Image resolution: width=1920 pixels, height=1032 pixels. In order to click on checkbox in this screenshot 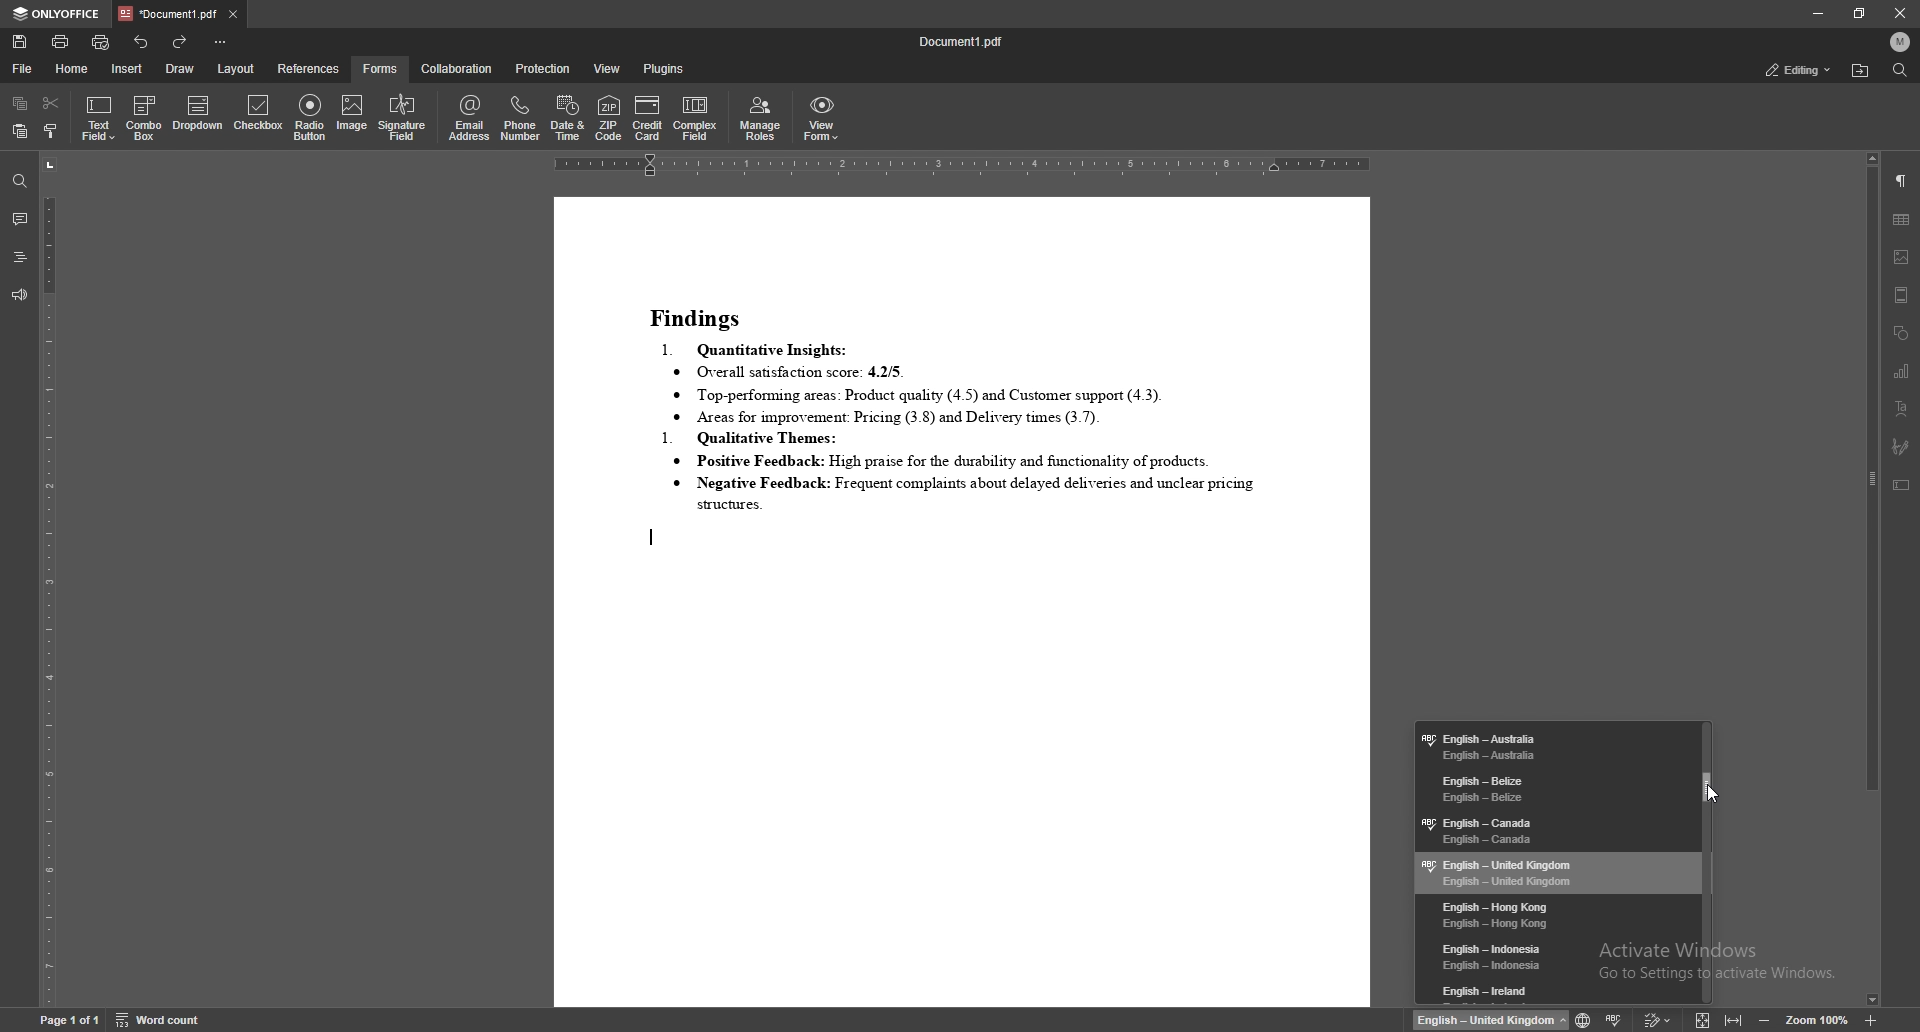, I will do `click(258, 116)`.